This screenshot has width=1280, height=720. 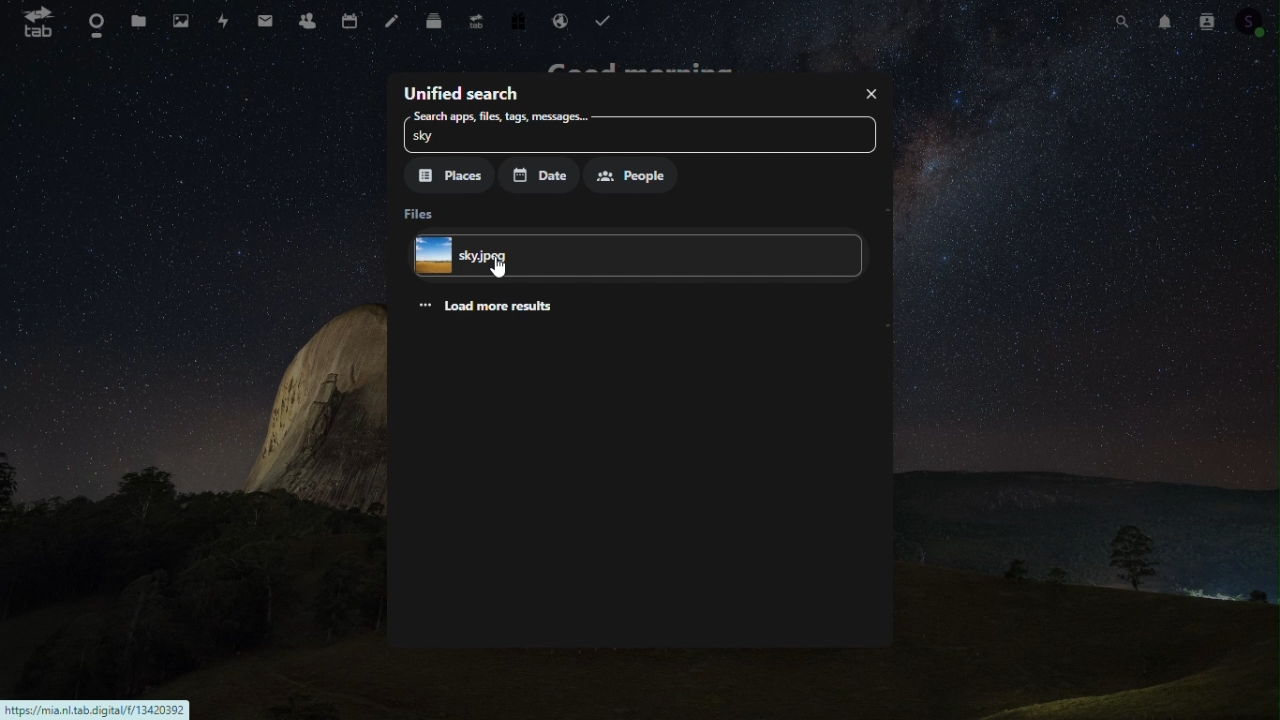 What do you see at coordinates (516, 16) in the screenshot?
I see `Free trial` at bounding box center [516, 16].